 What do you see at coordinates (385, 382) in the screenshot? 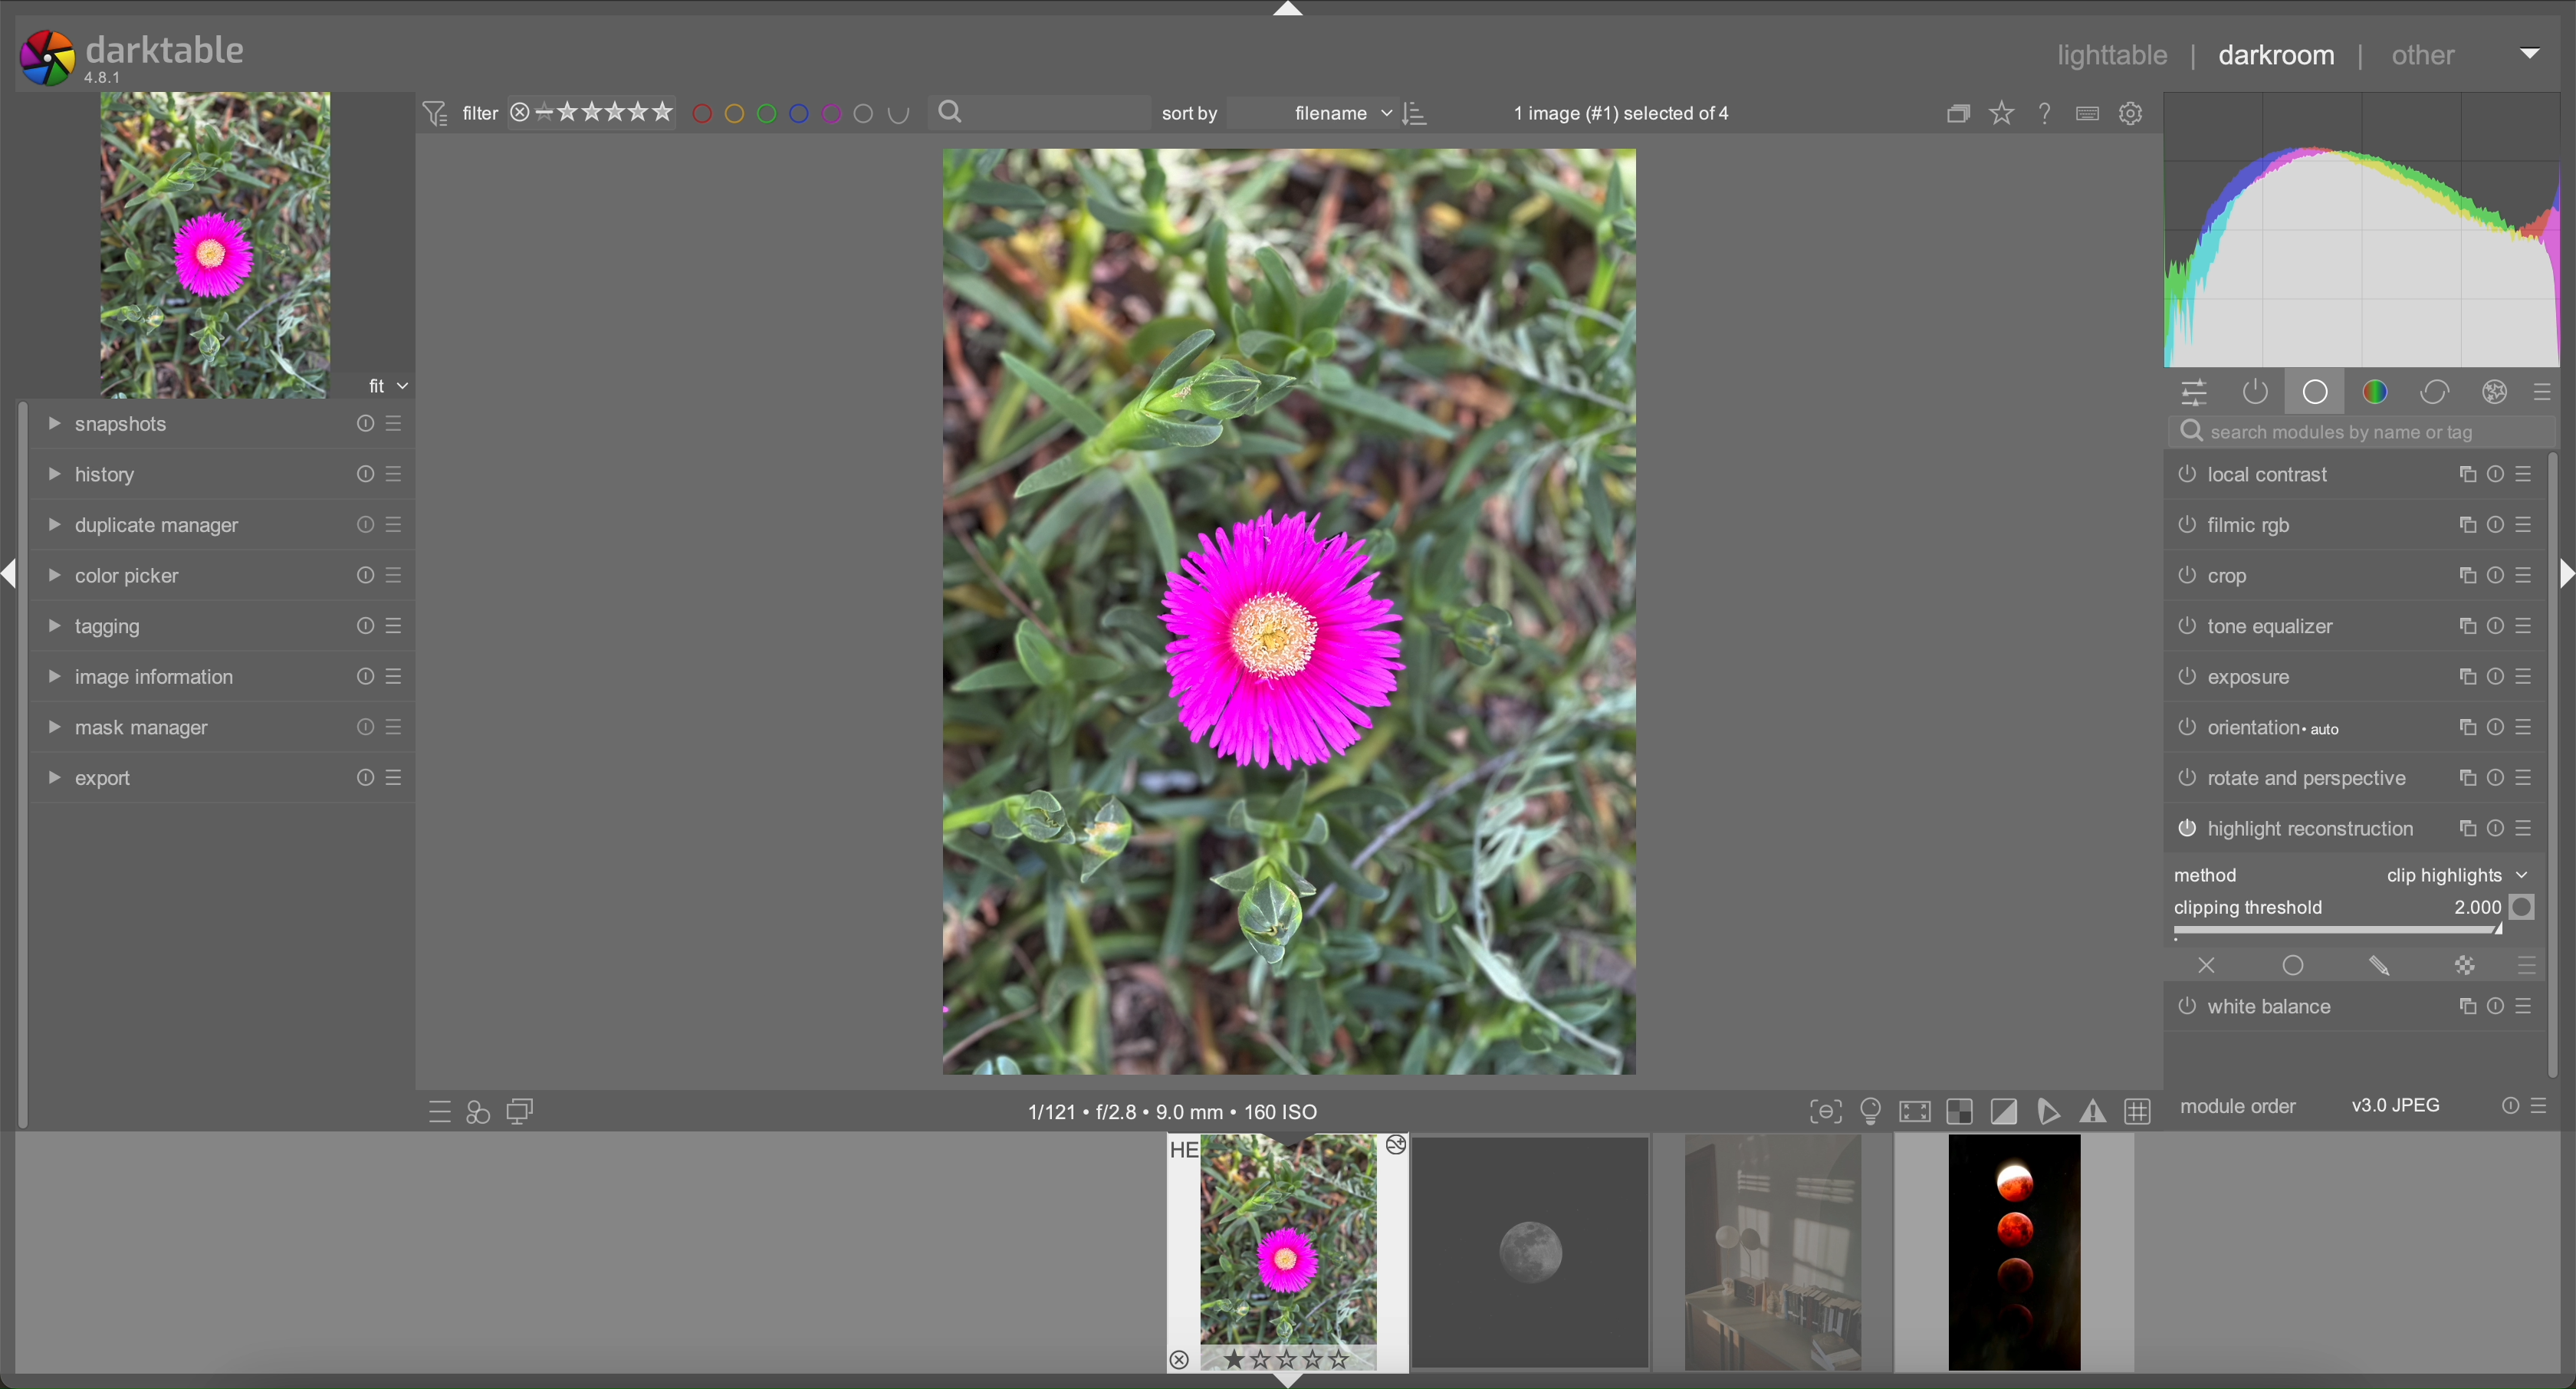
I see `fit` at bounding box center [385, 382].